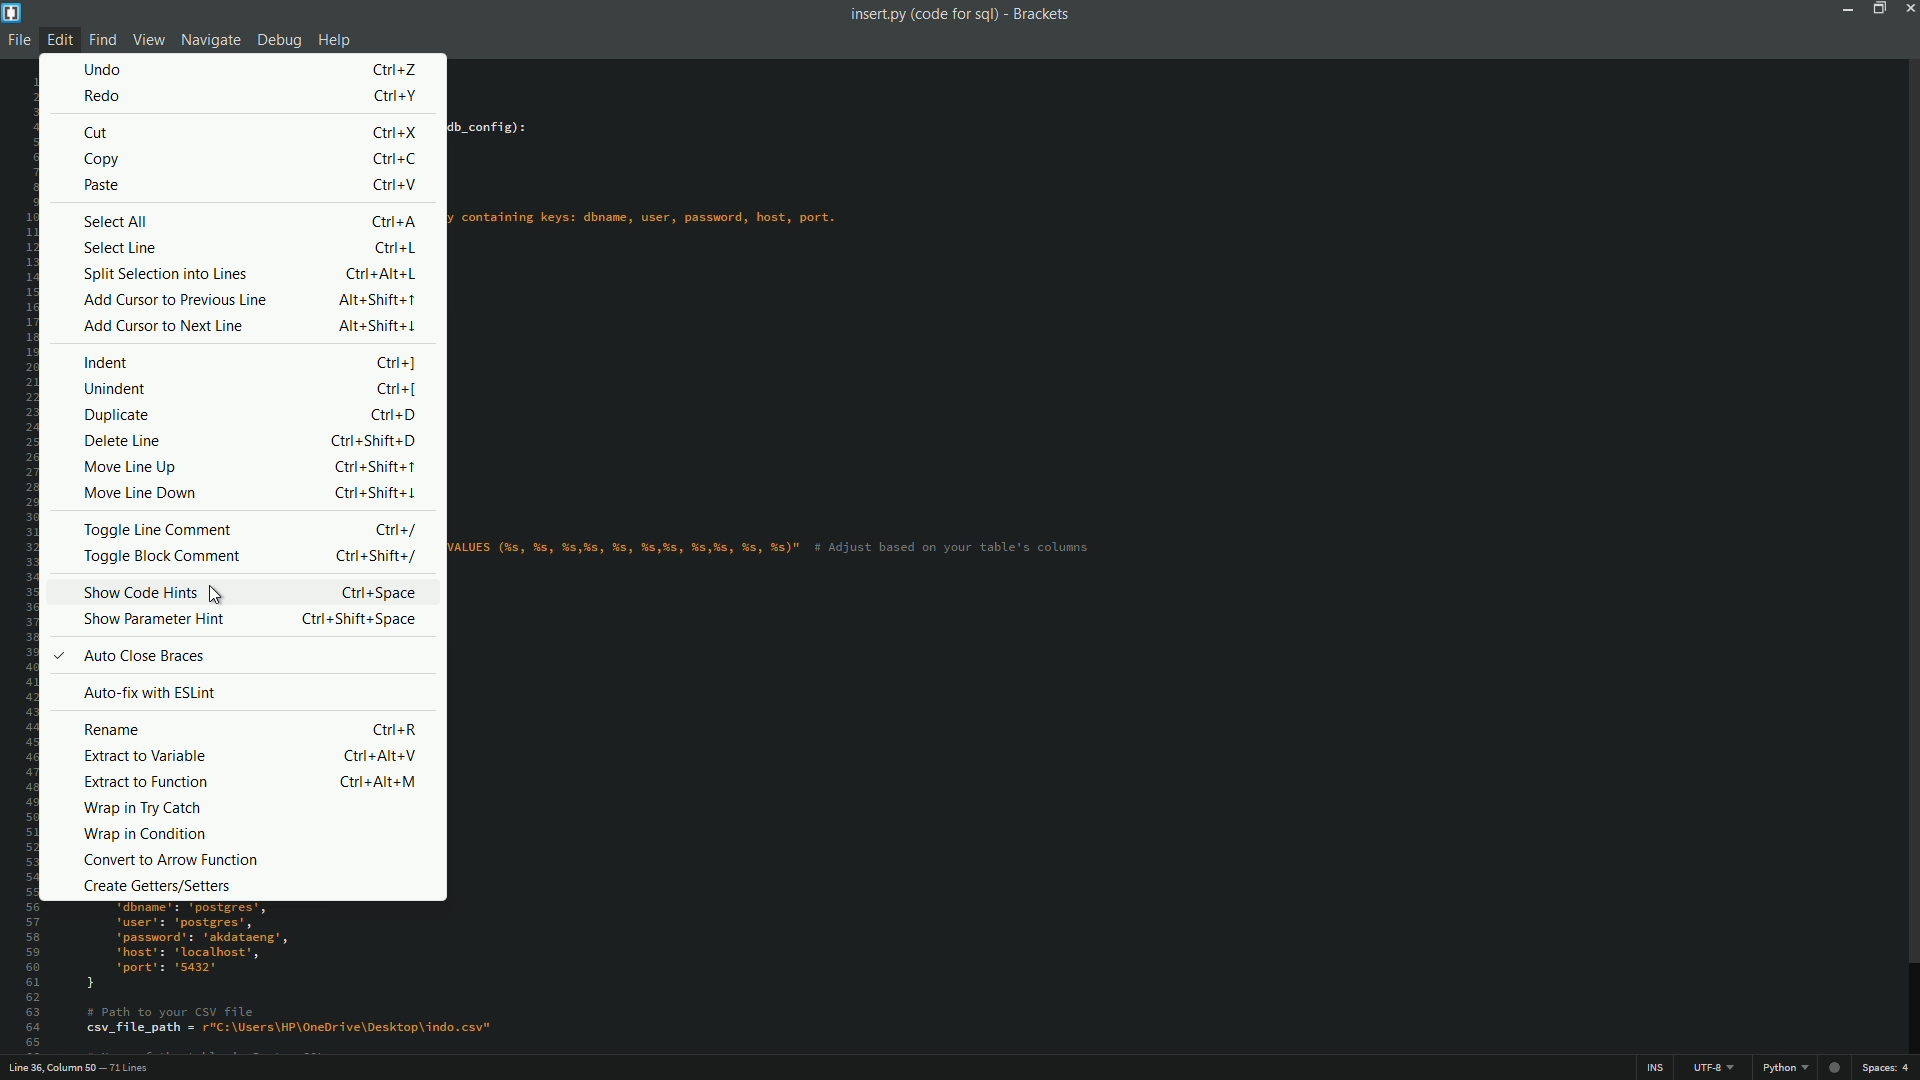 Image resolution: width=1920 pixels, height=1080 pixels. What do you see at coordinates (377, 593) in the screenshot?
I see `keyboard shortcut` at bounding box center [377, 593].